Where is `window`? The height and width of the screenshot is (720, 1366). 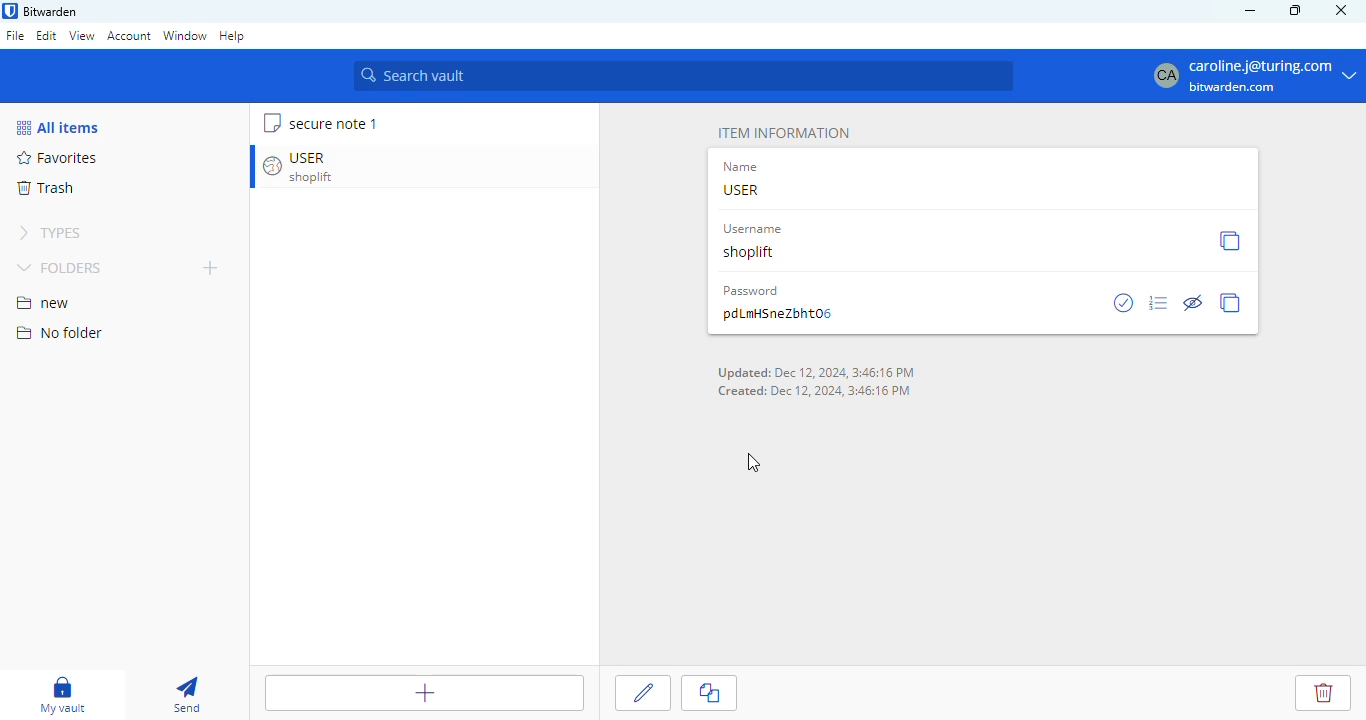
window is located at coordinates (185, 36).